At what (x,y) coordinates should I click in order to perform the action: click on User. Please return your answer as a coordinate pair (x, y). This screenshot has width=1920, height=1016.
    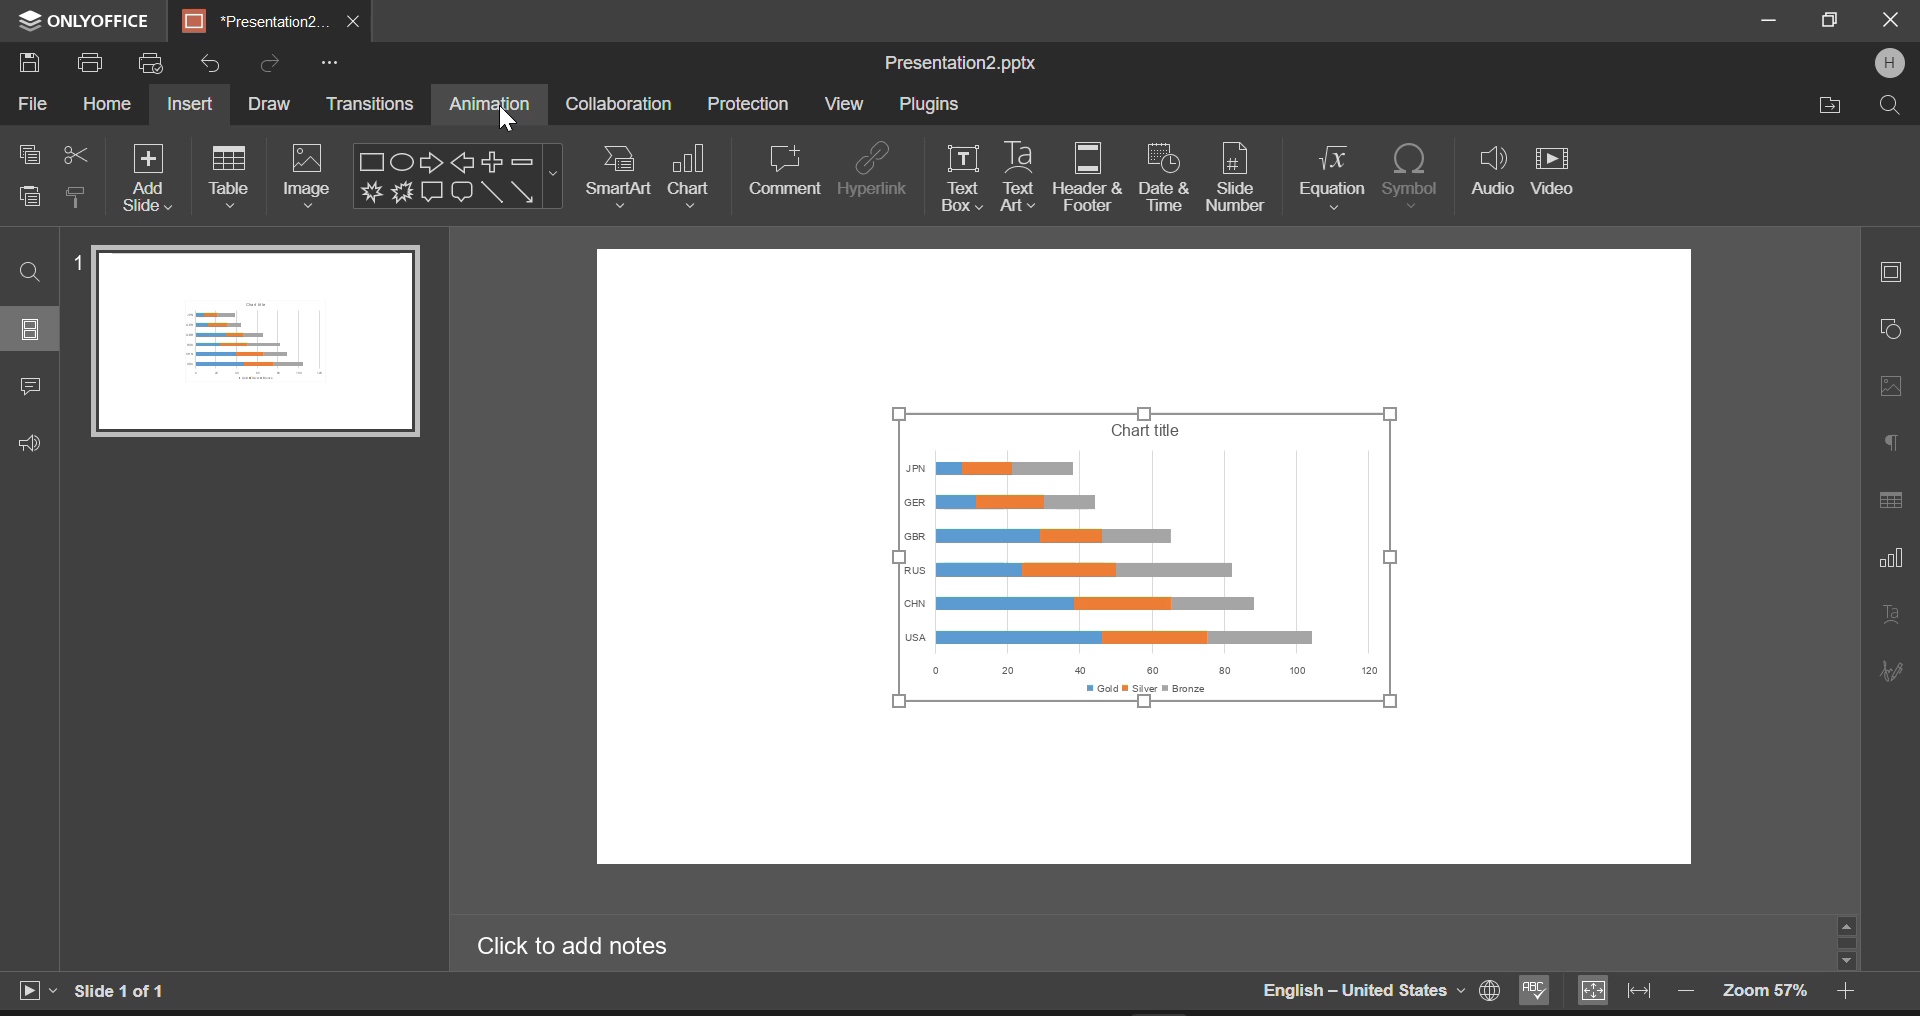
    Looking at the image, I should click on (1889, 63).